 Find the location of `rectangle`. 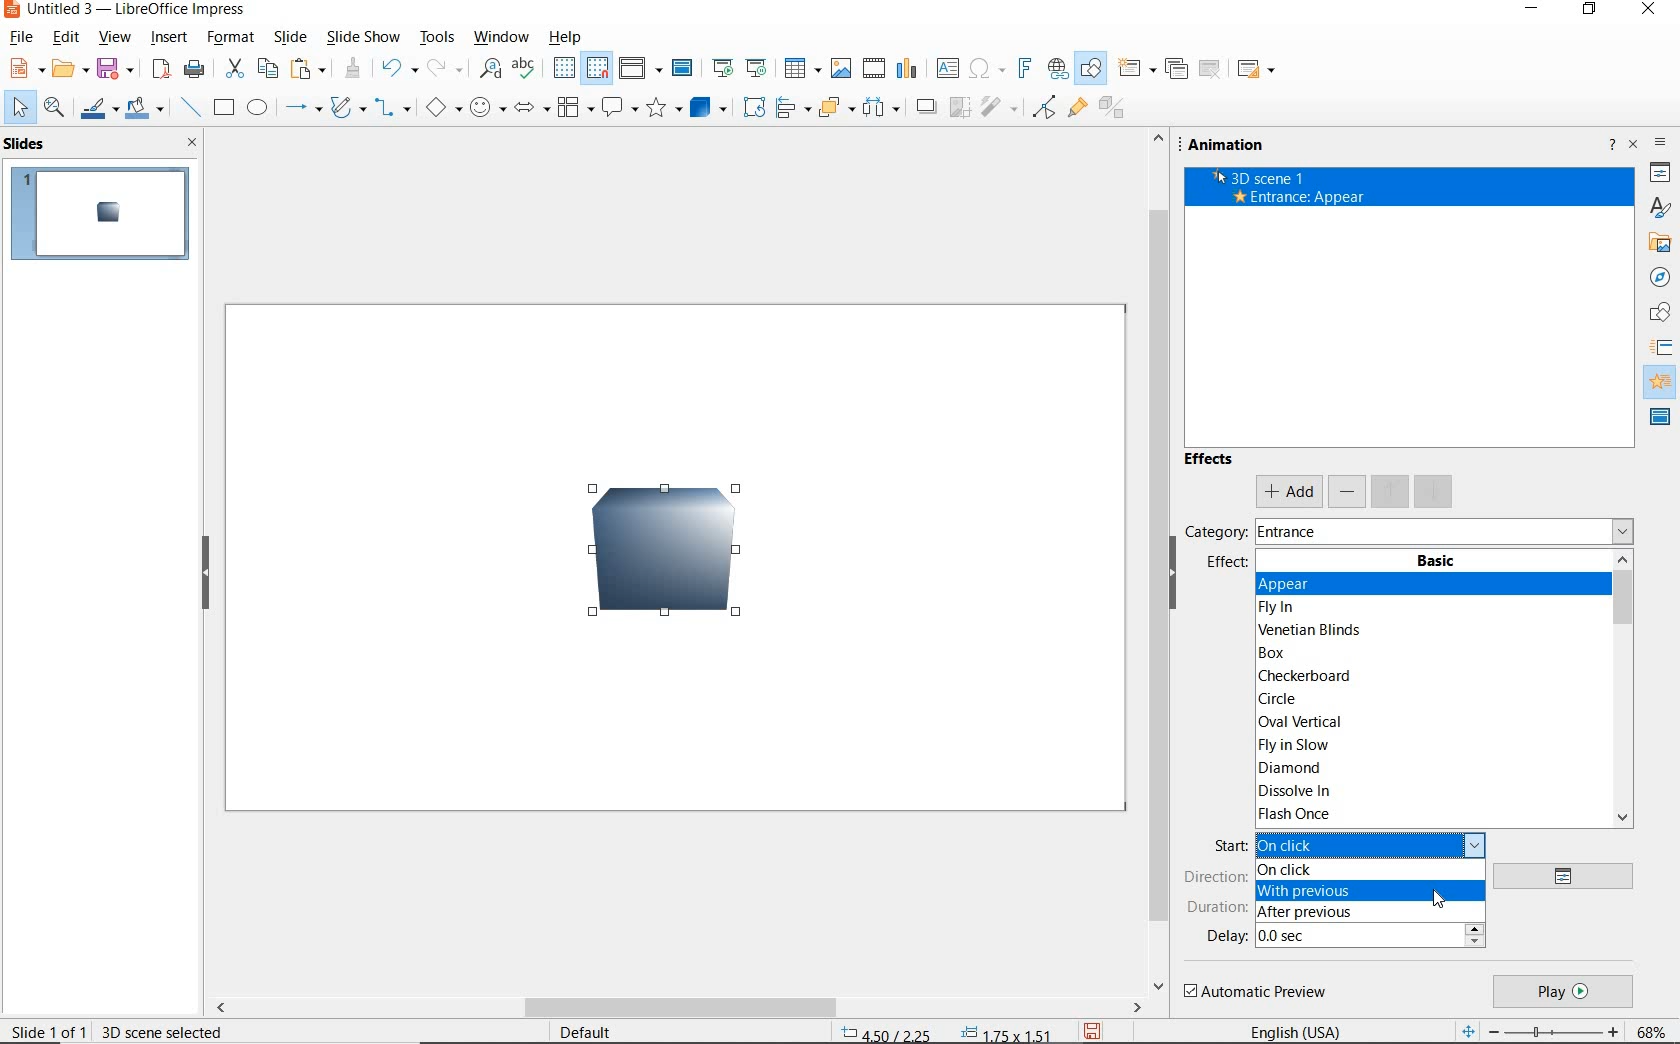

rectangle is located at coordinates (225, 110).